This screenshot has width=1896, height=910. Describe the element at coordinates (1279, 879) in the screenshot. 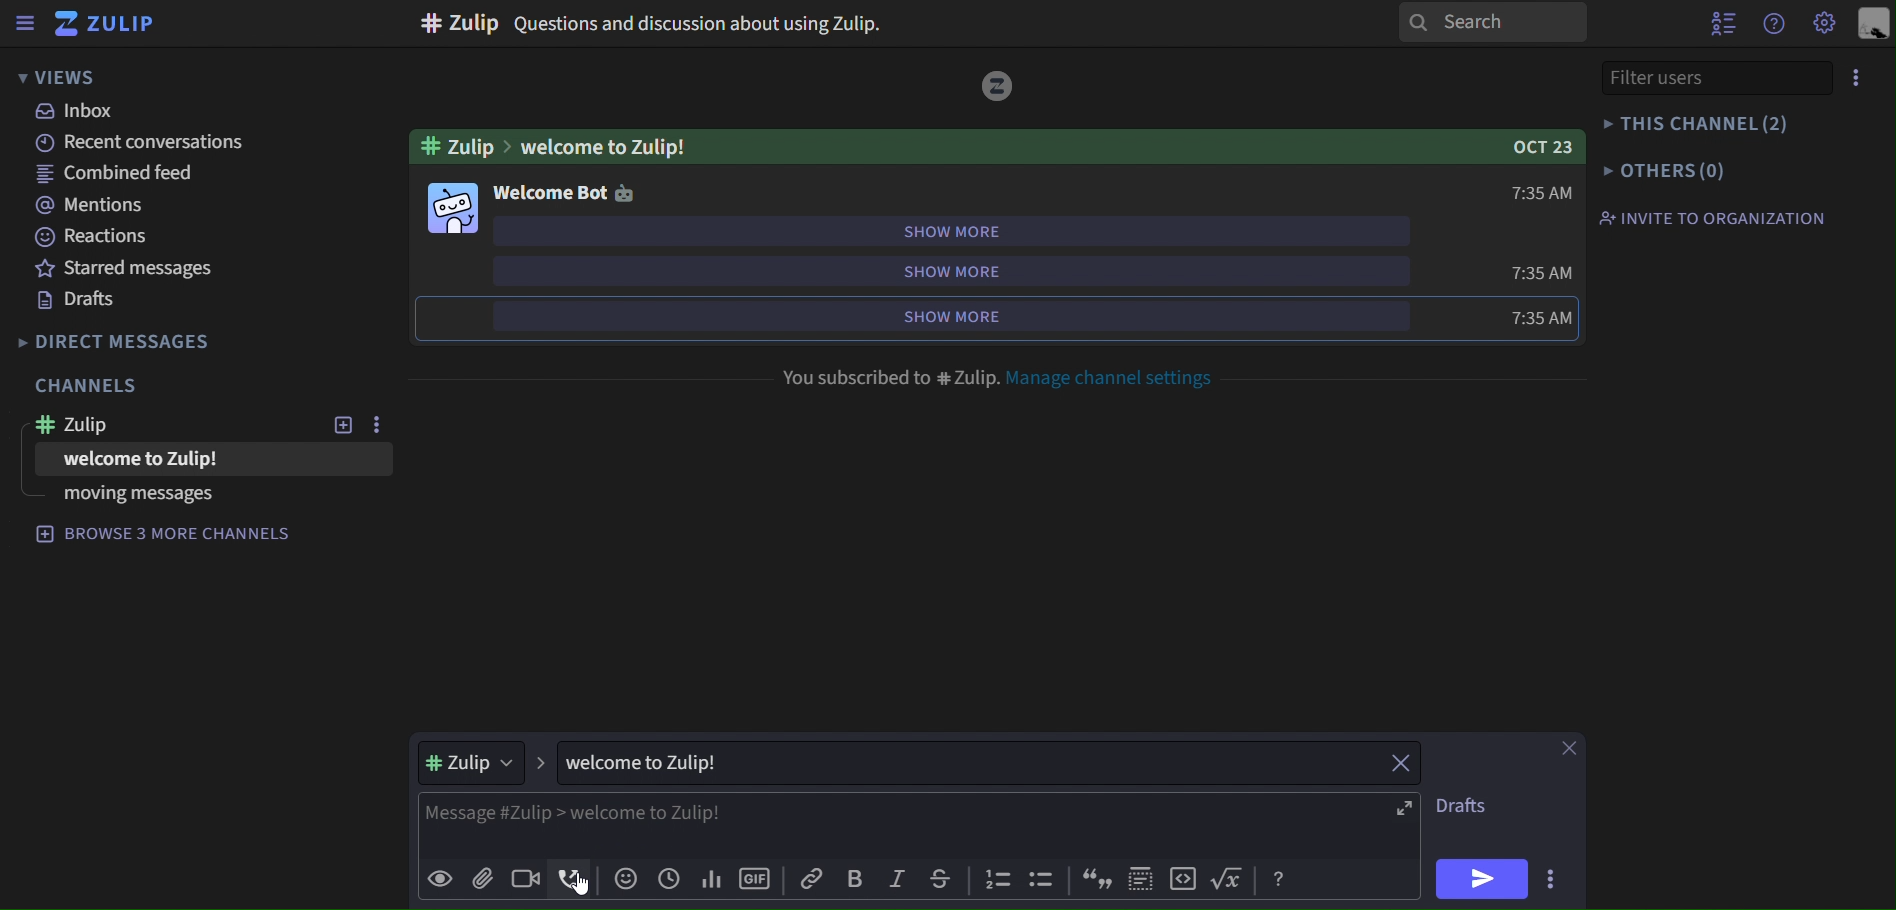

I see `` at that location.